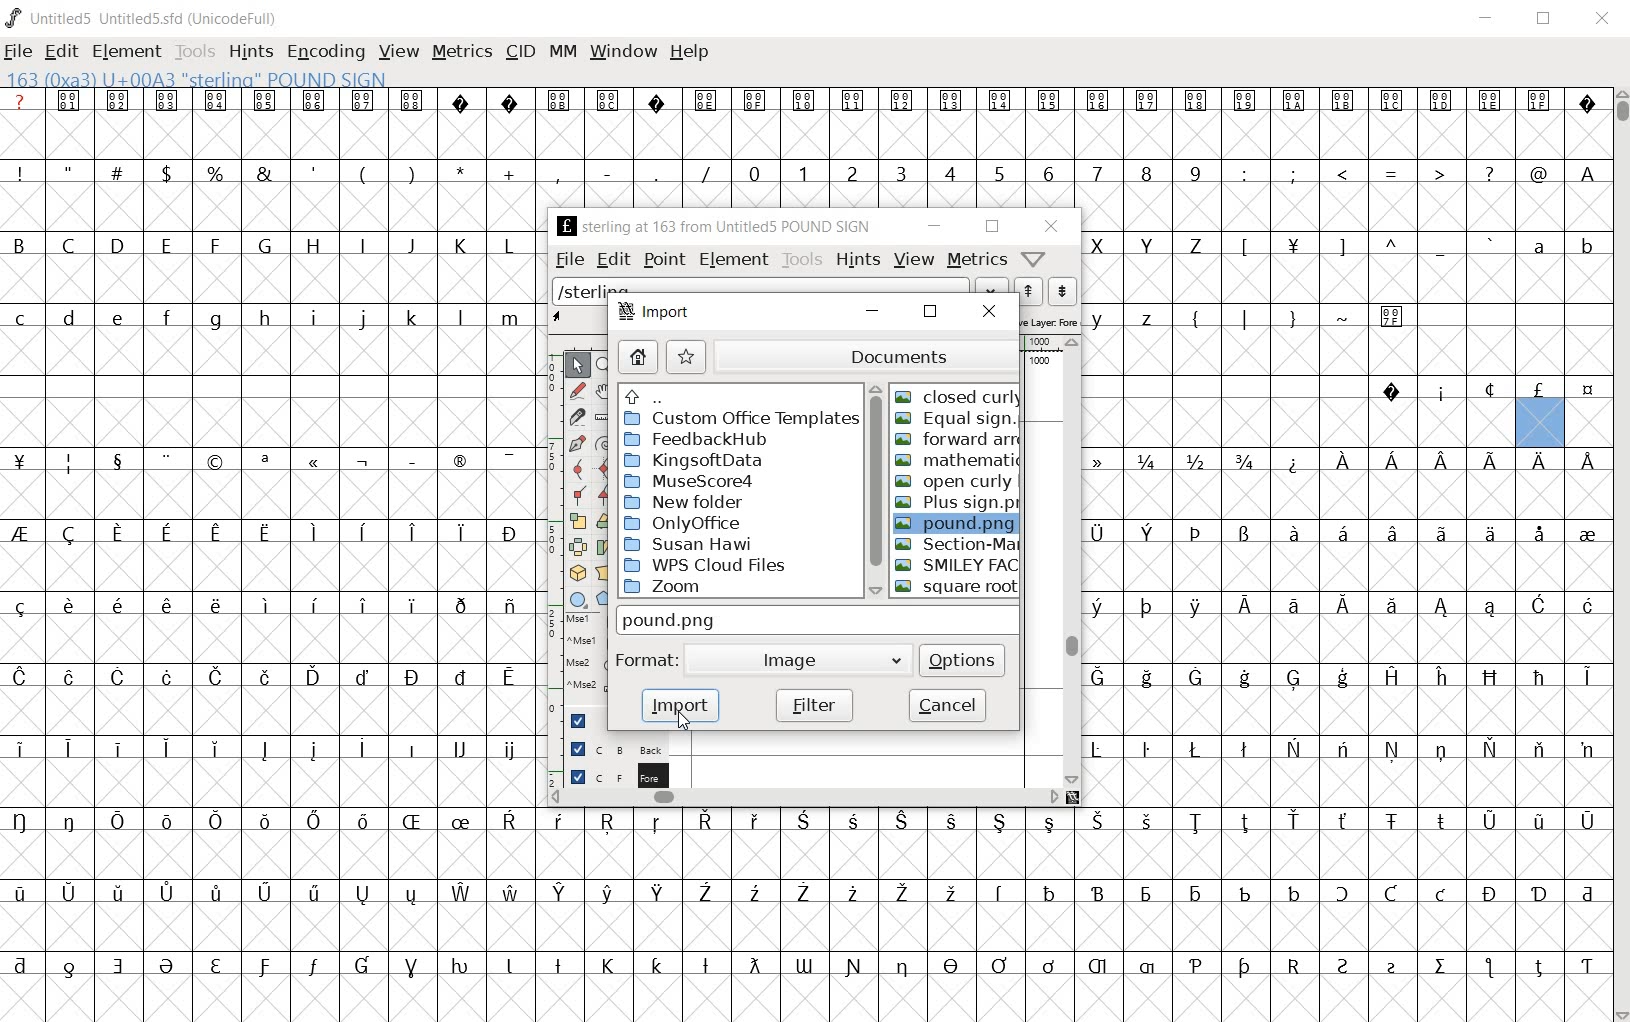  I want to click on scale, so click(549, 526).